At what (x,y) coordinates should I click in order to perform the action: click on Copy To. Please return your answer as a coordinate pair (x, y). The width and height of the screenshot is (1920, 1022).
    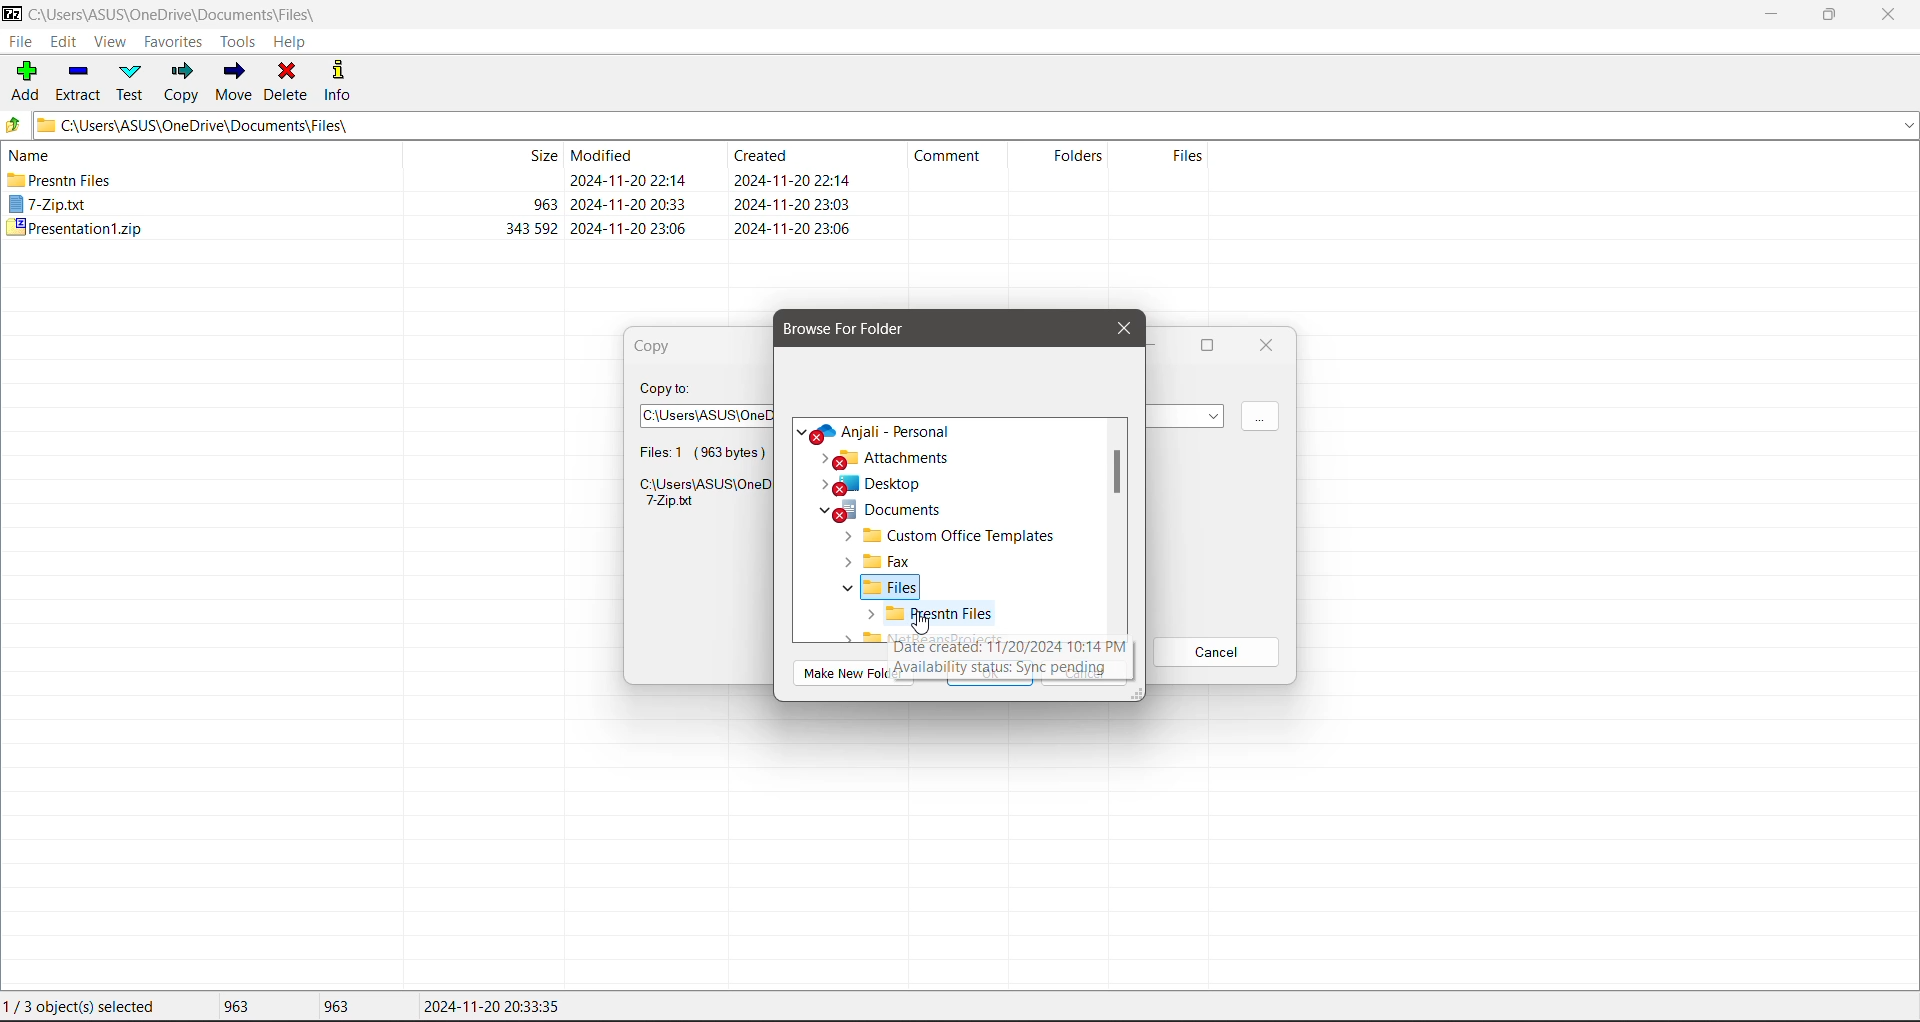
    Looking at the image, I should click on (667, 388).